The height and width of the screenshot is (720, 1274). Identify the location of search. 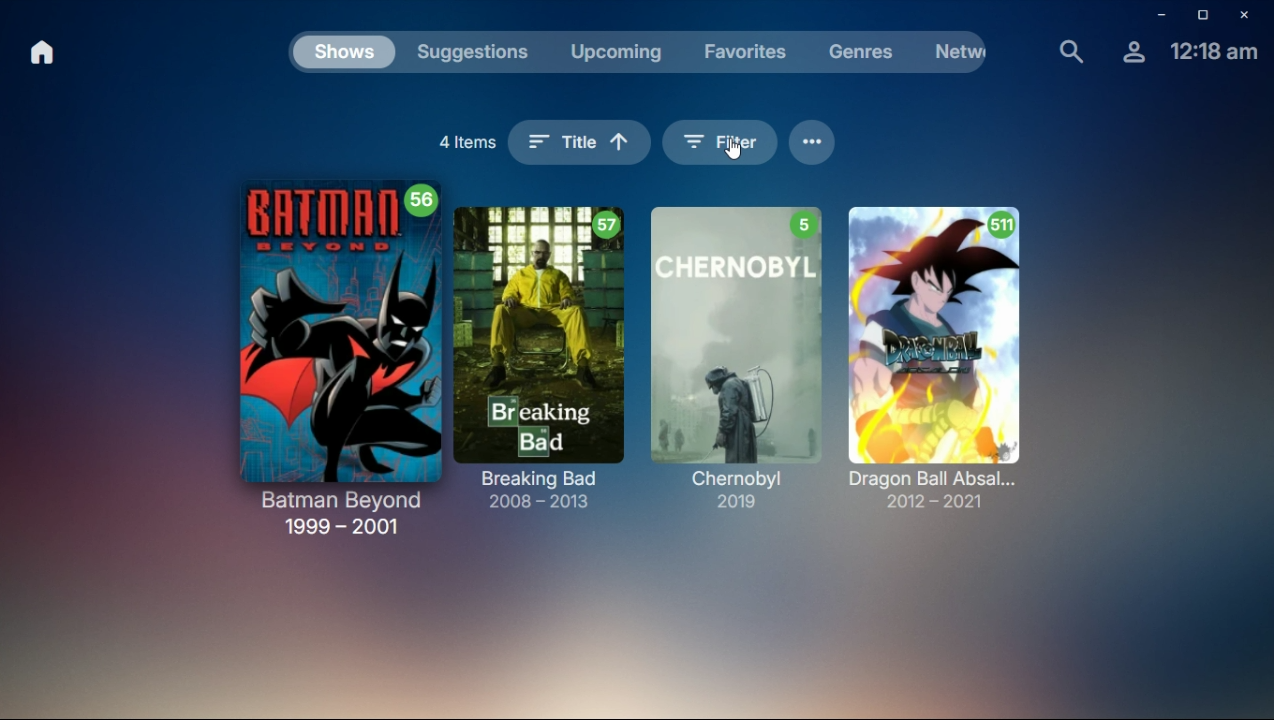
(1070, 51).